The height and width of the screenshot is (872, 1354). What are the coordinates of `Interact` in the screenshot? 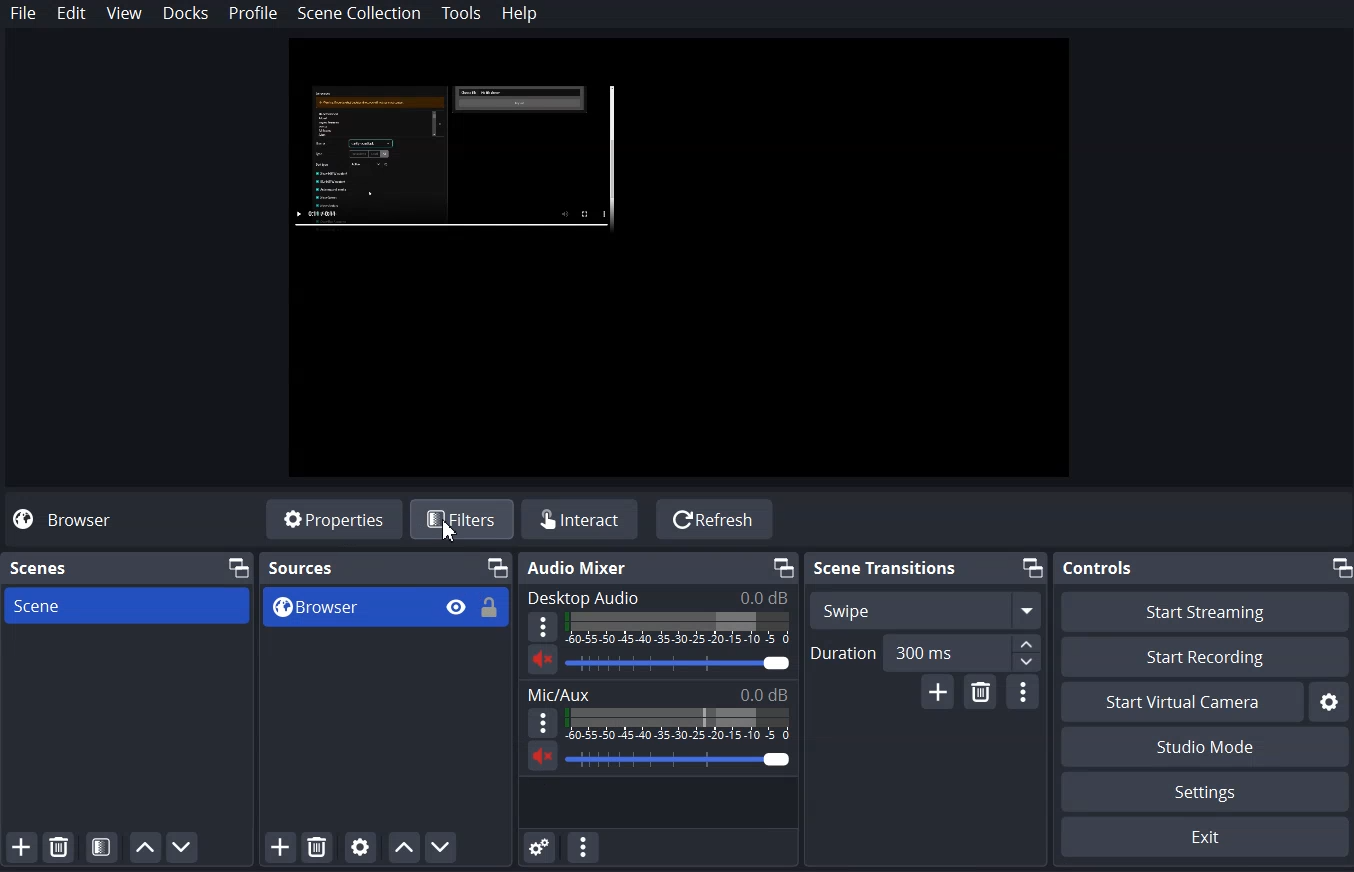 It's located at (577, 518).